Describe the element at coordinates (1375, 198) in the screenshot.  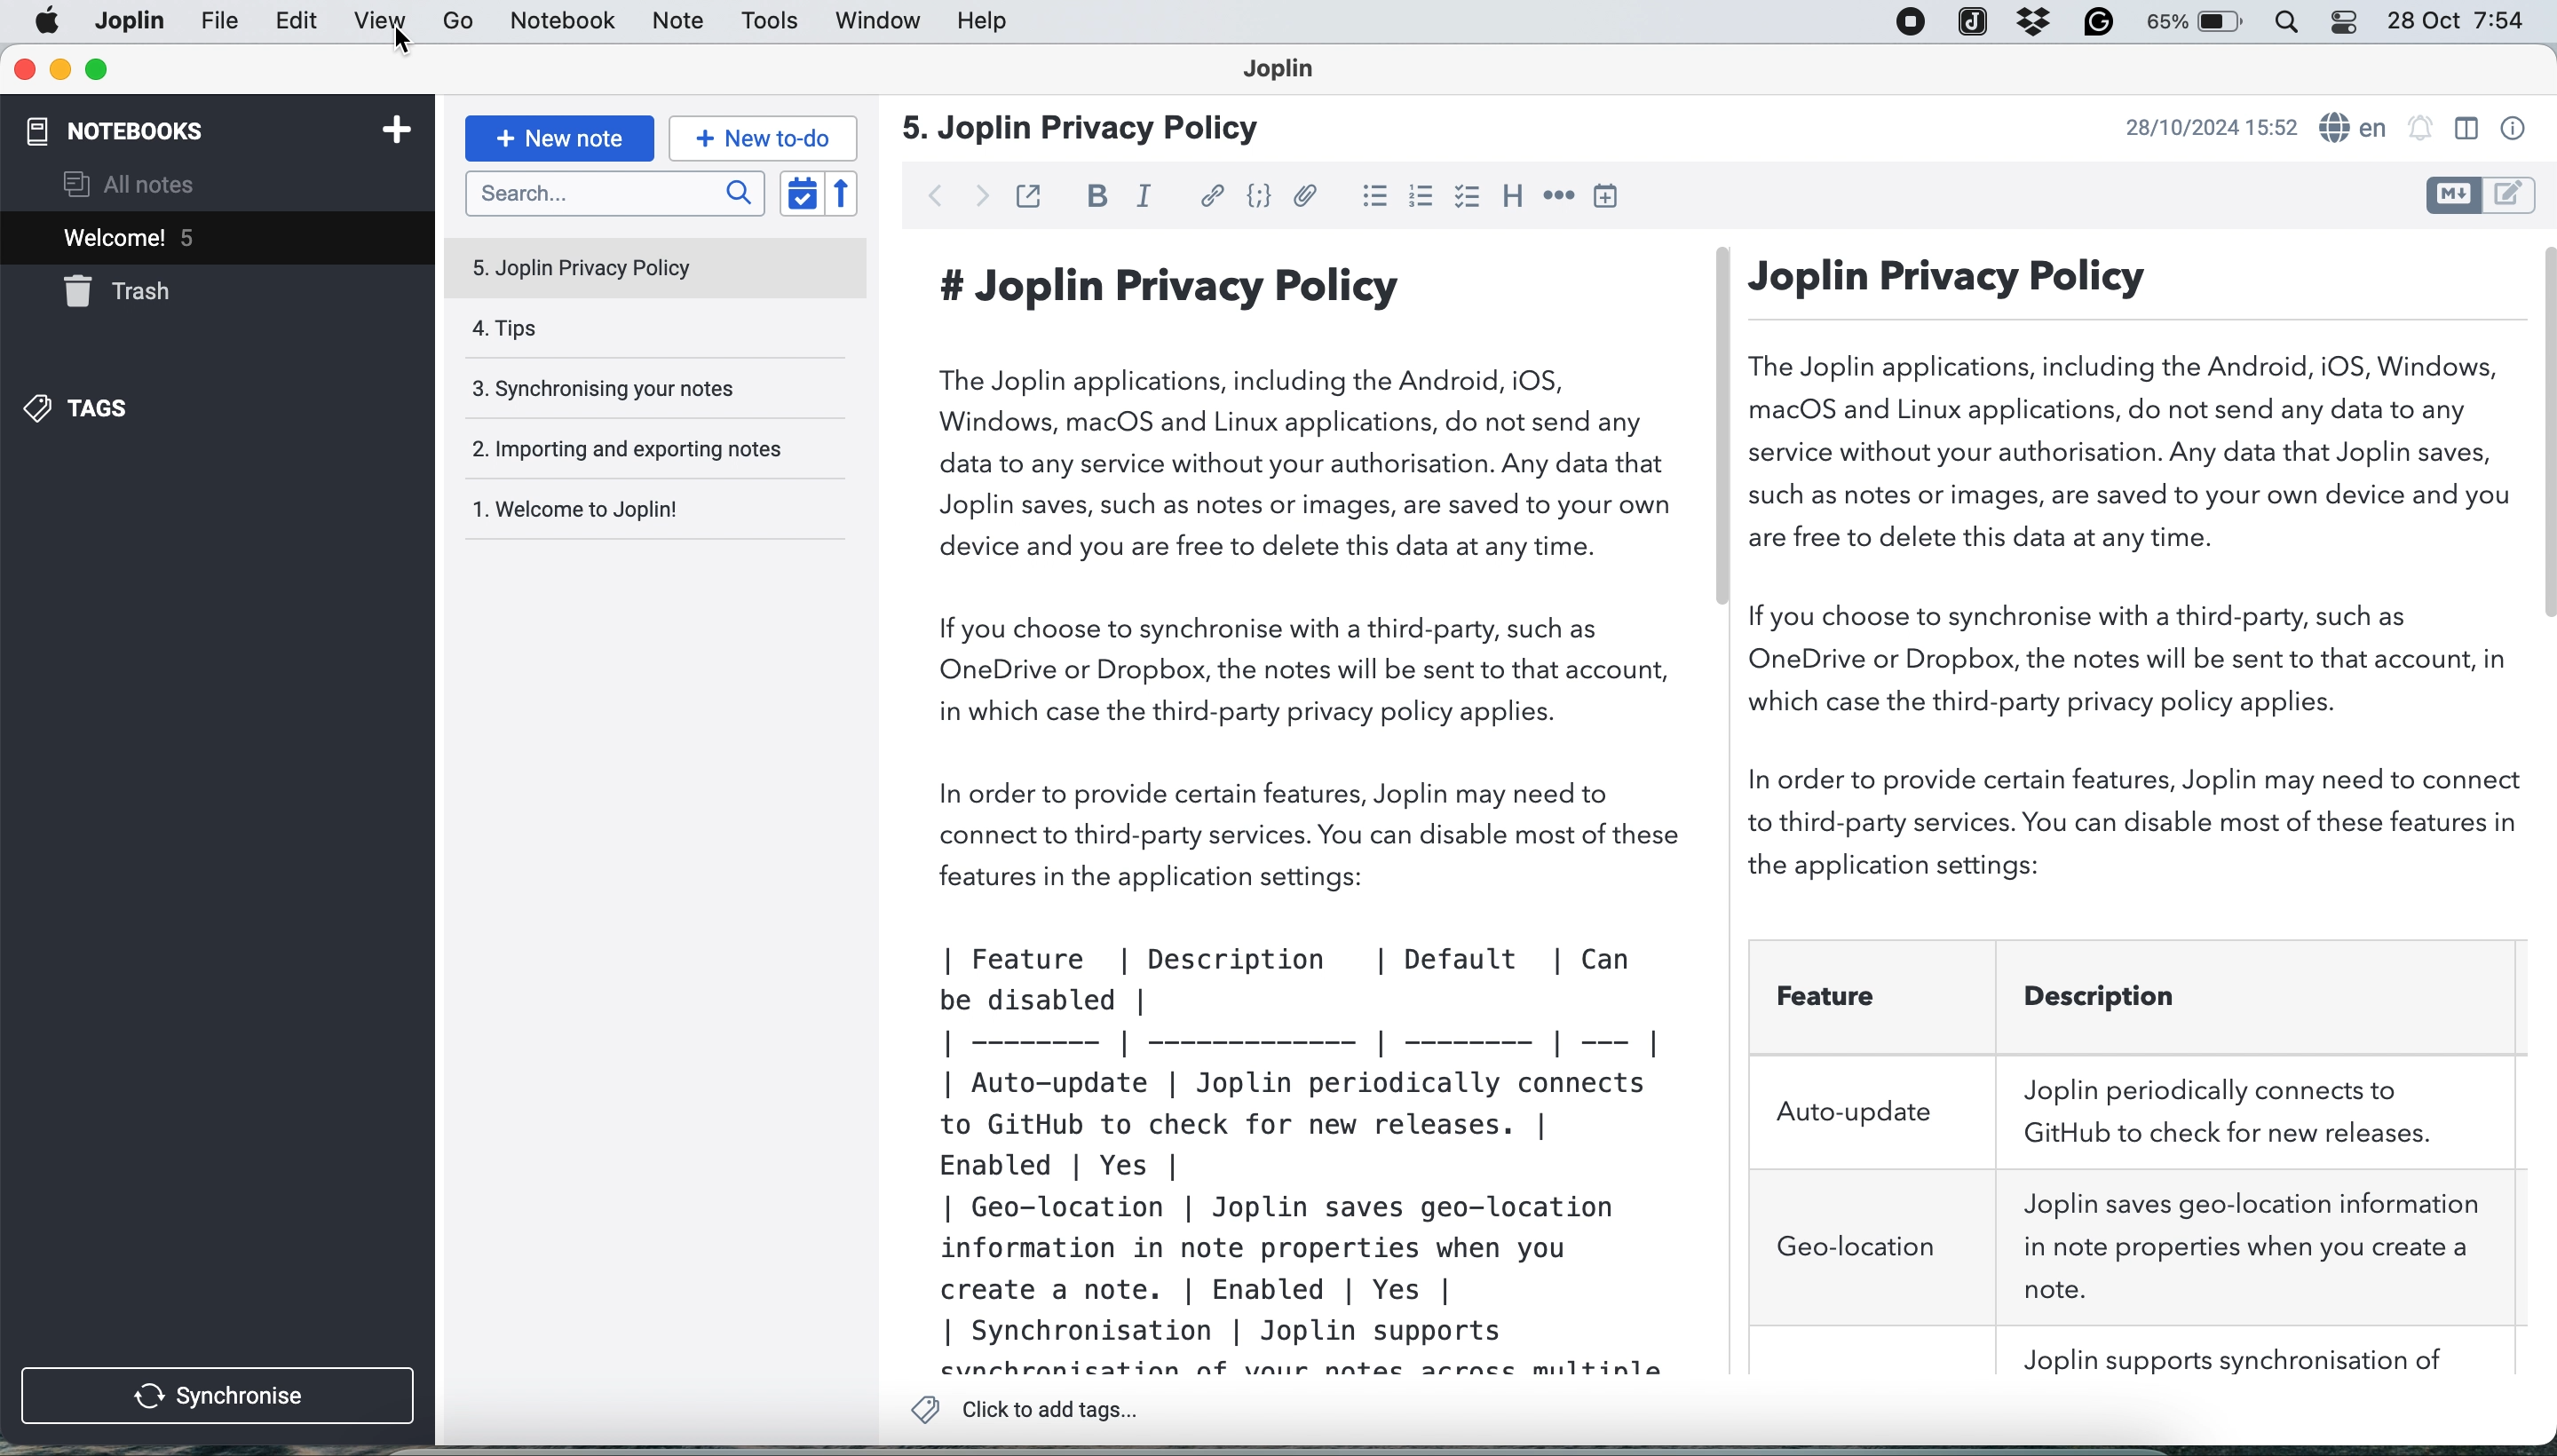
I see `bulleted list` at that location.